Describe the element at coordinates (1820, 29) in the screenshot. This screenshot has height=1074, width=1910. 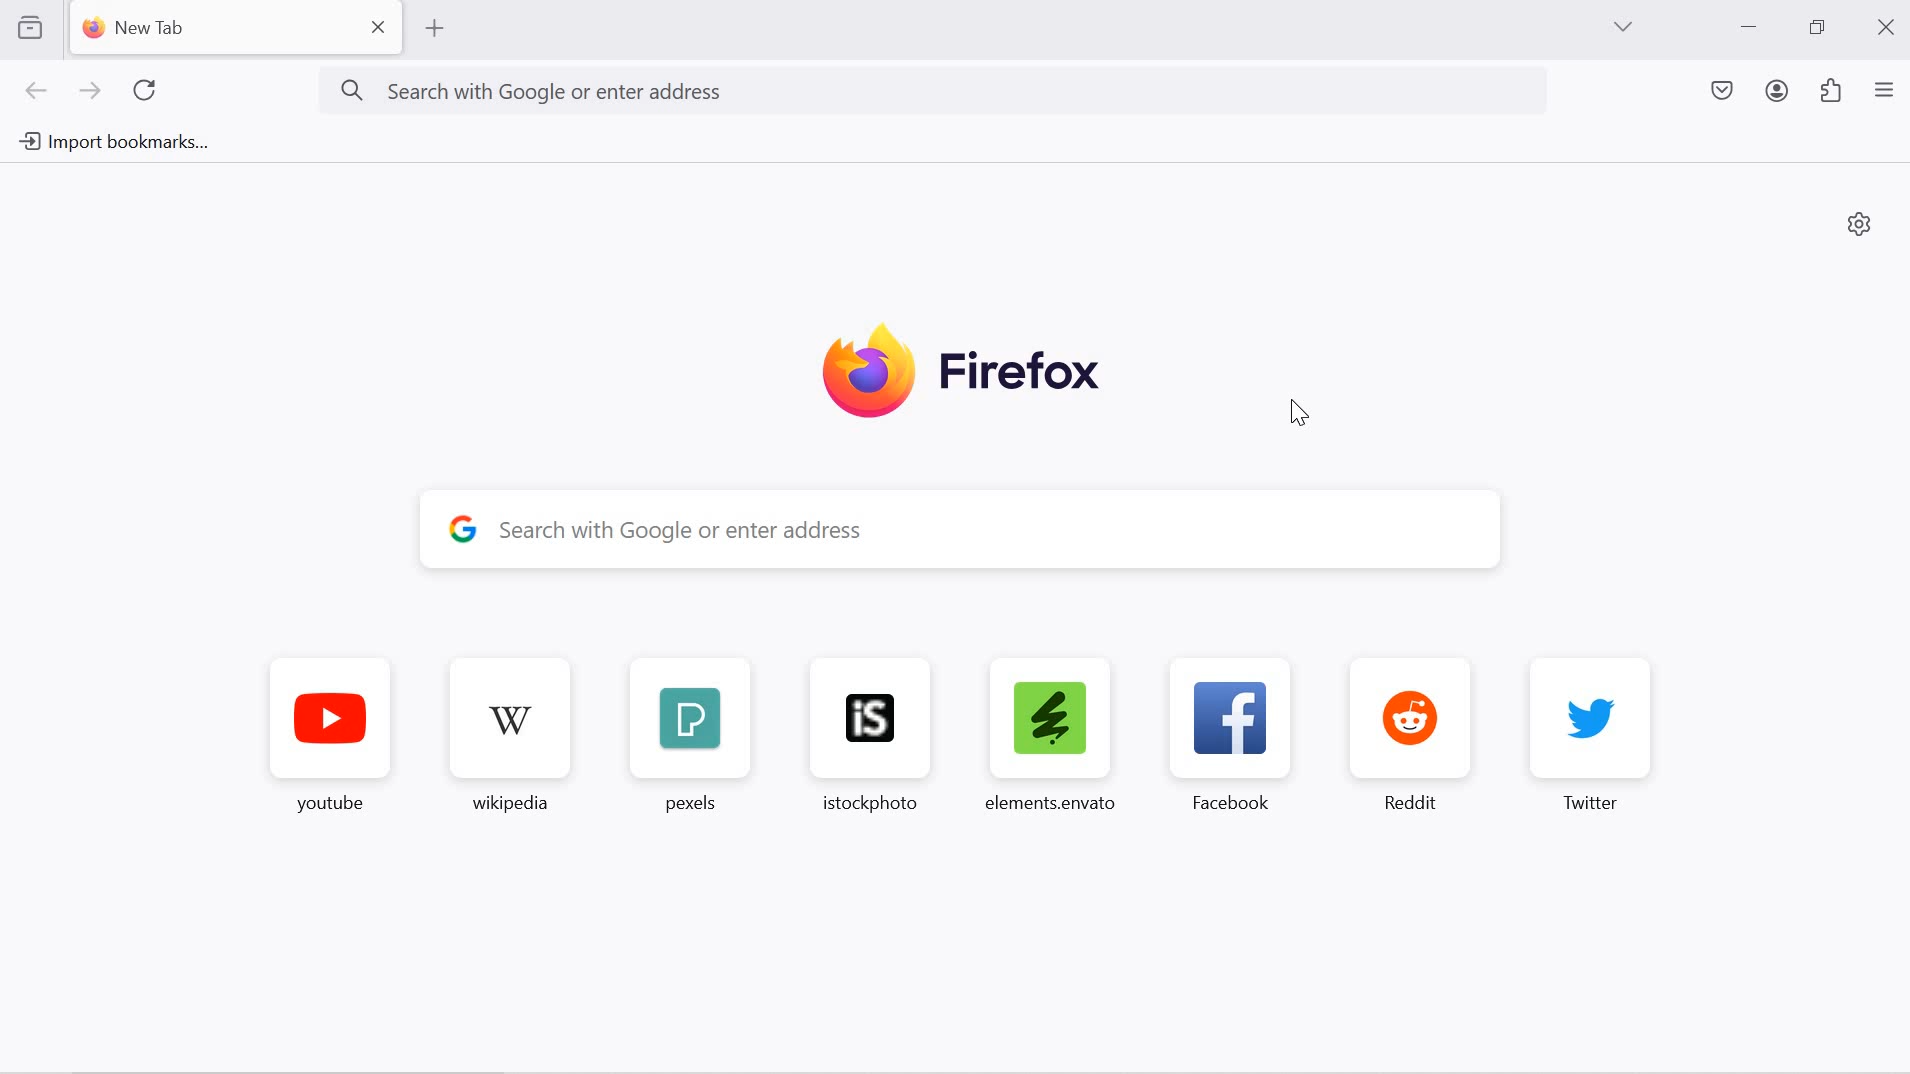
I see `restore down` at that location.